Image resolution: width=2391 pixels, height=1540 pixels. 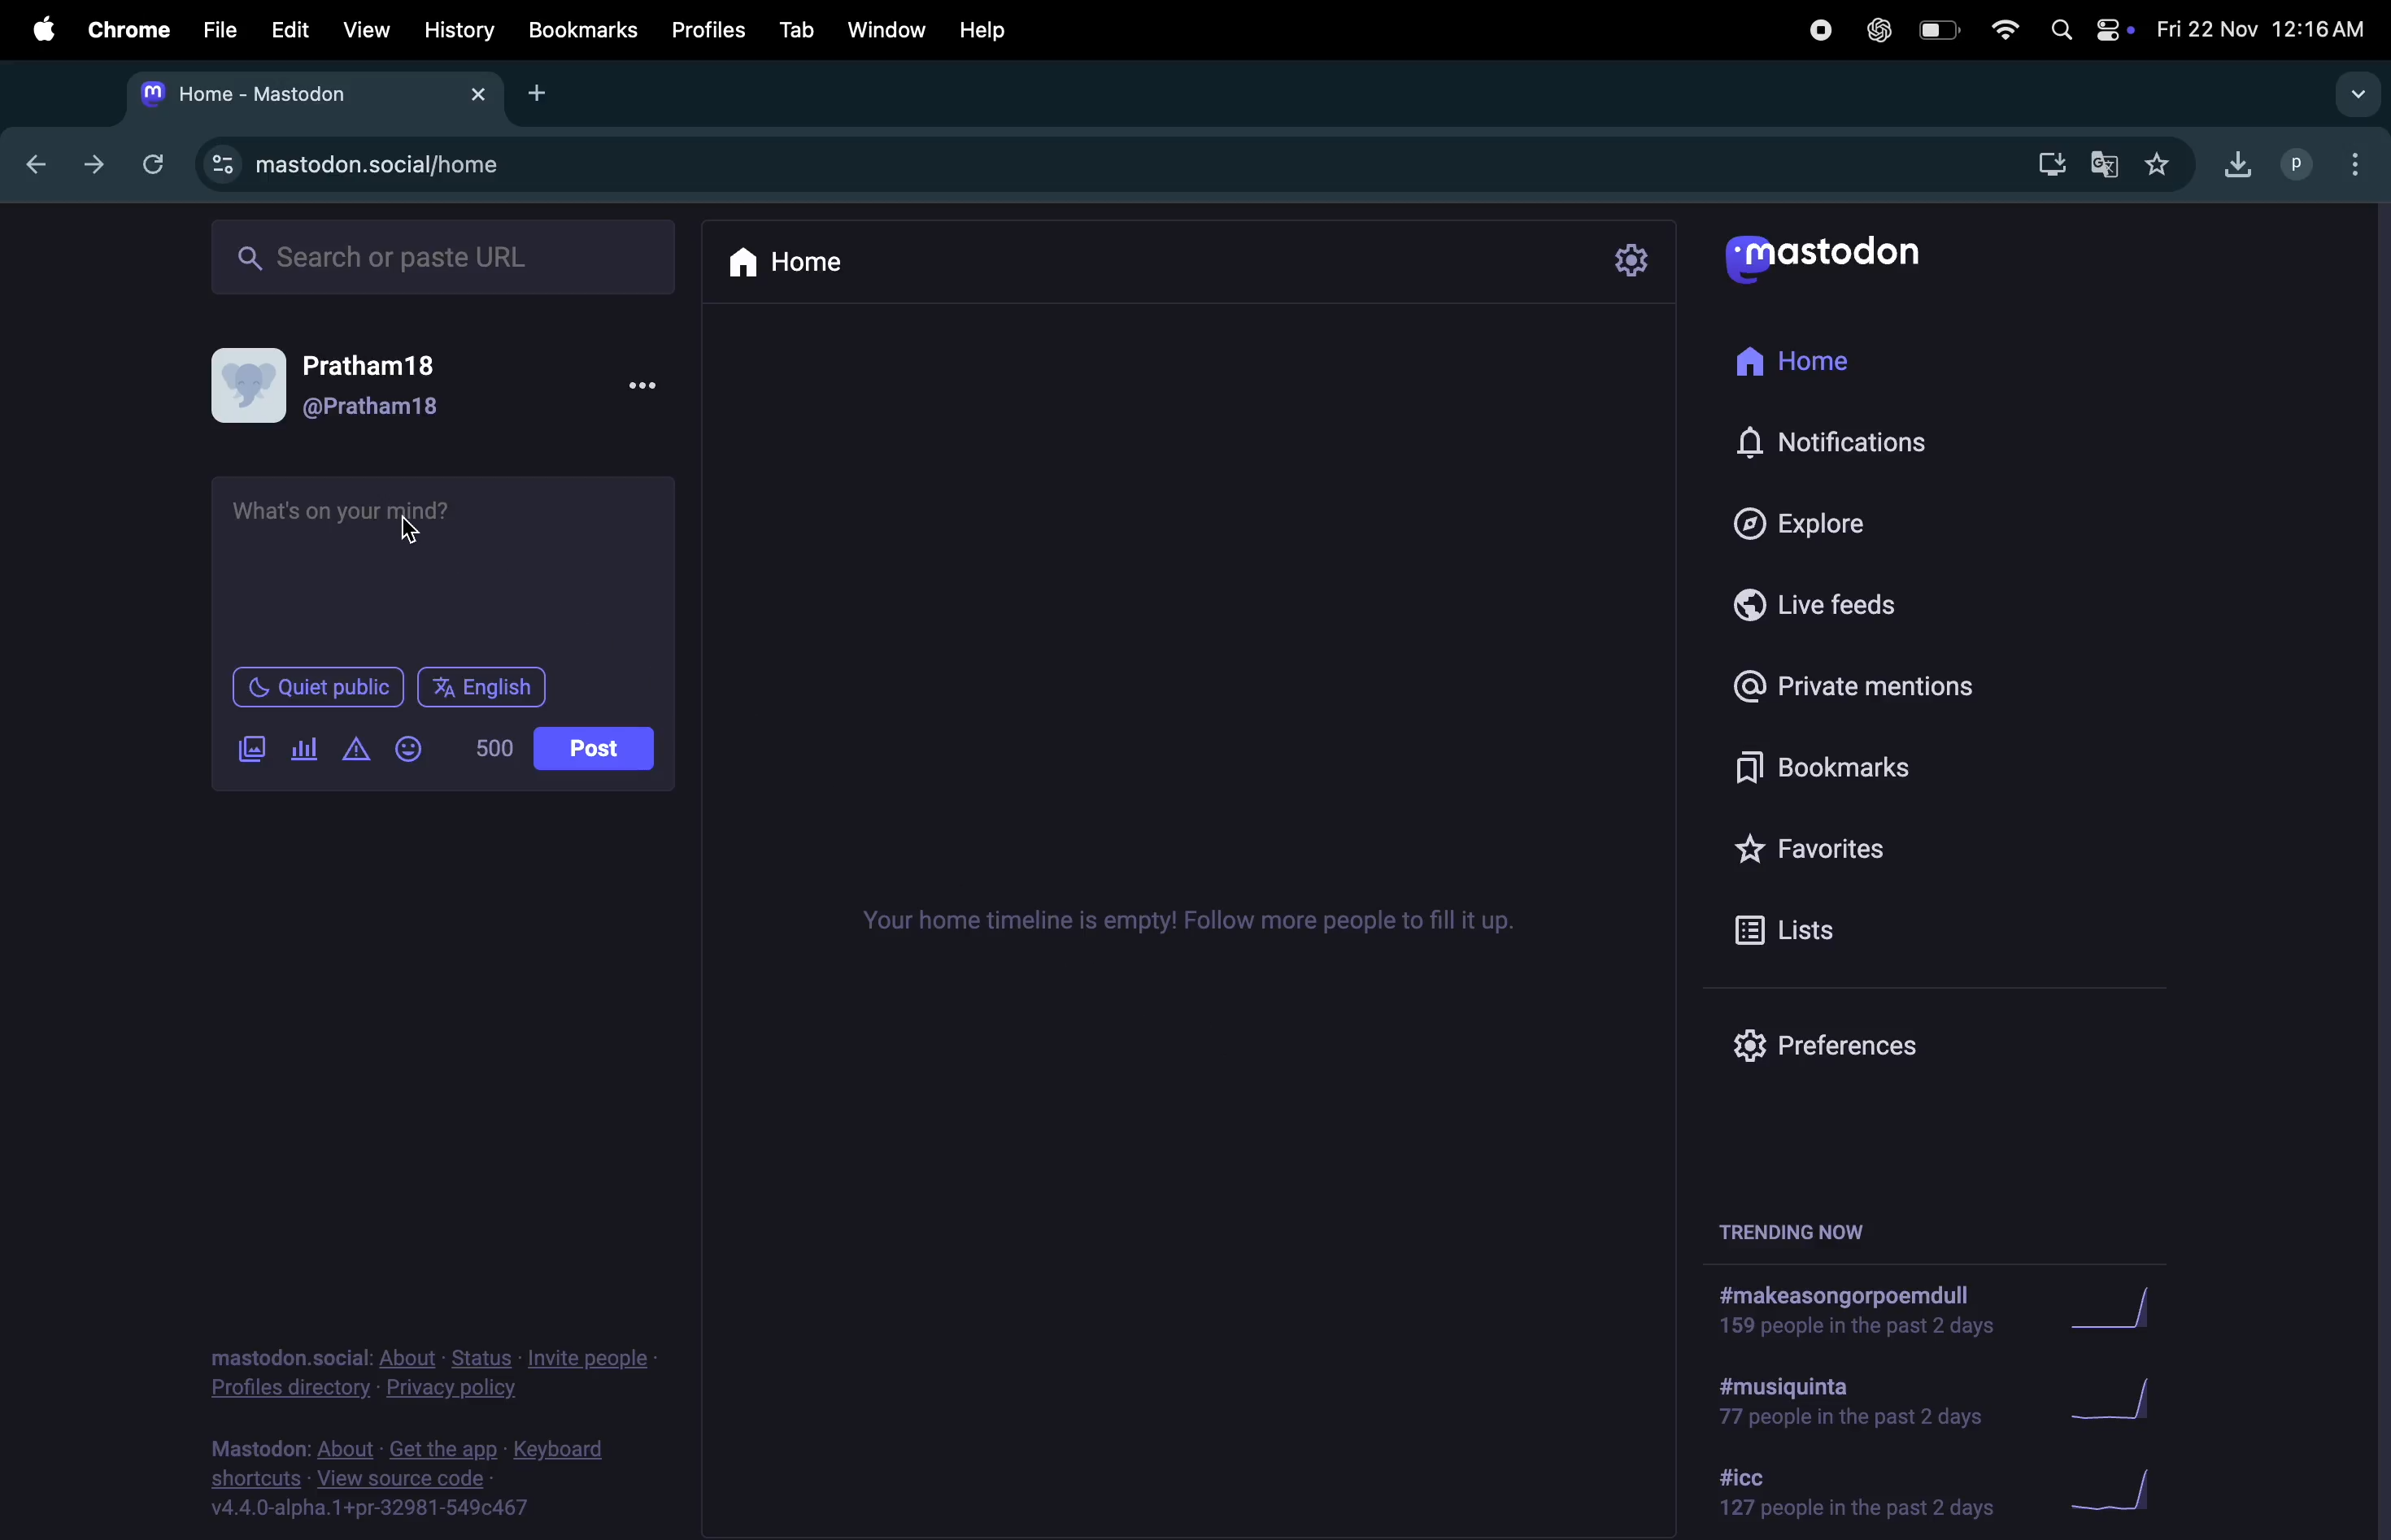 What do you see at coordinates (408, 750) in the screenshot?
I see `add emoji` at bounding box center [408, 750].